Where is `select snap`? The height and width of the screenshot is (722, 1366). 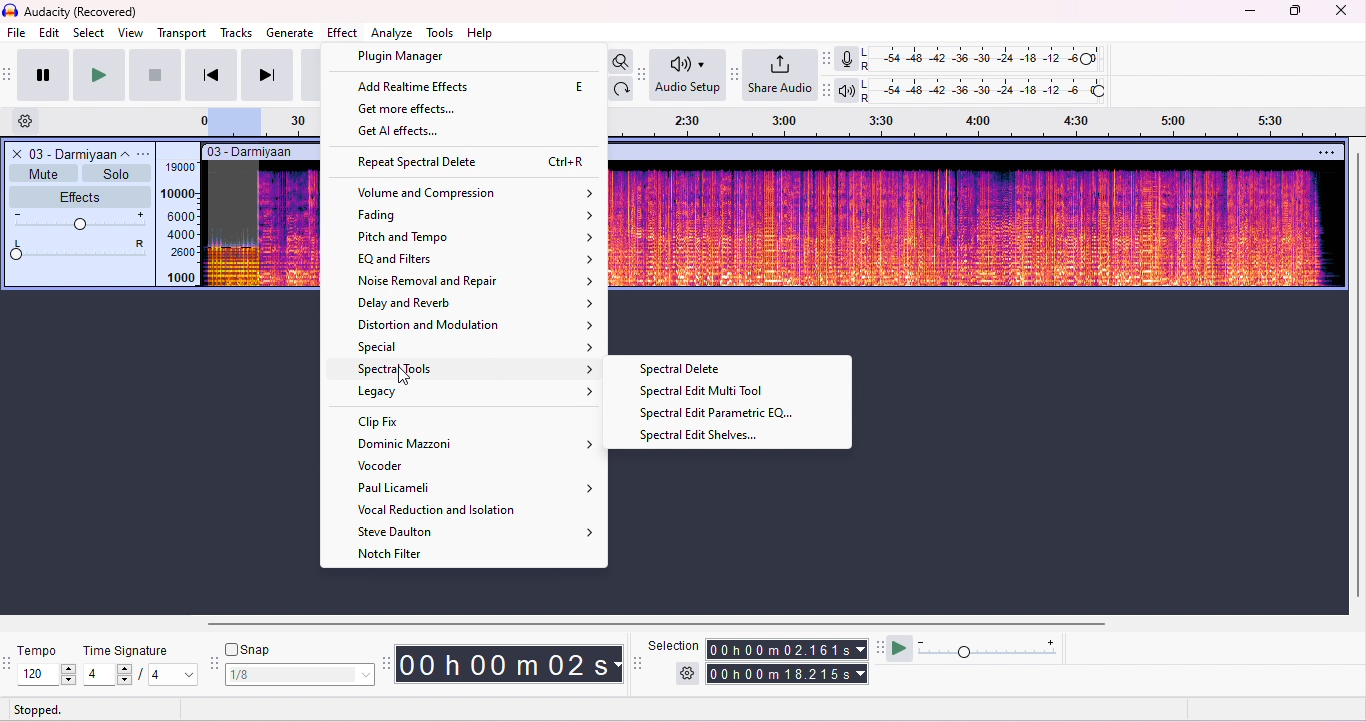
select snap is located at coordinates (302, 674).